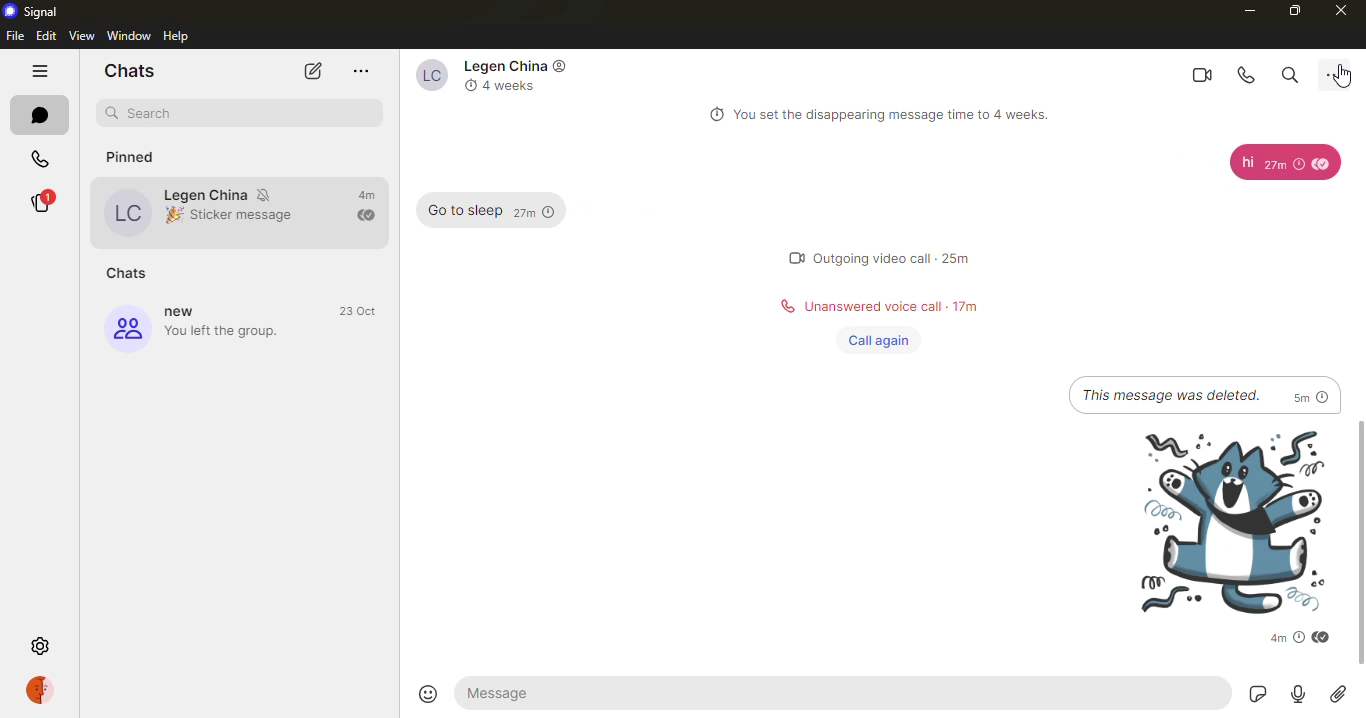  What do you see at coordinates (893, 304) in the screenshot?
I see `Unanswered voice call 17m` at bounding box center [893, 304].